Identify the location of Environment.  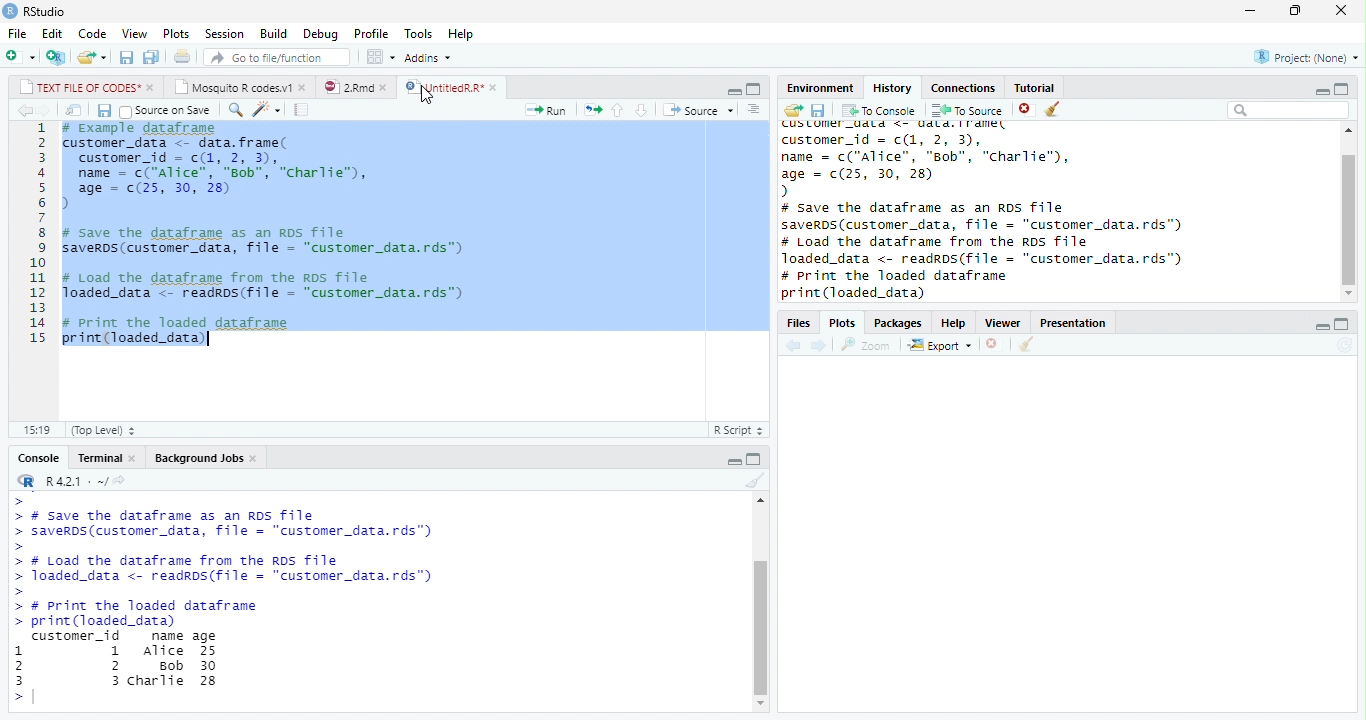
(820, 87).